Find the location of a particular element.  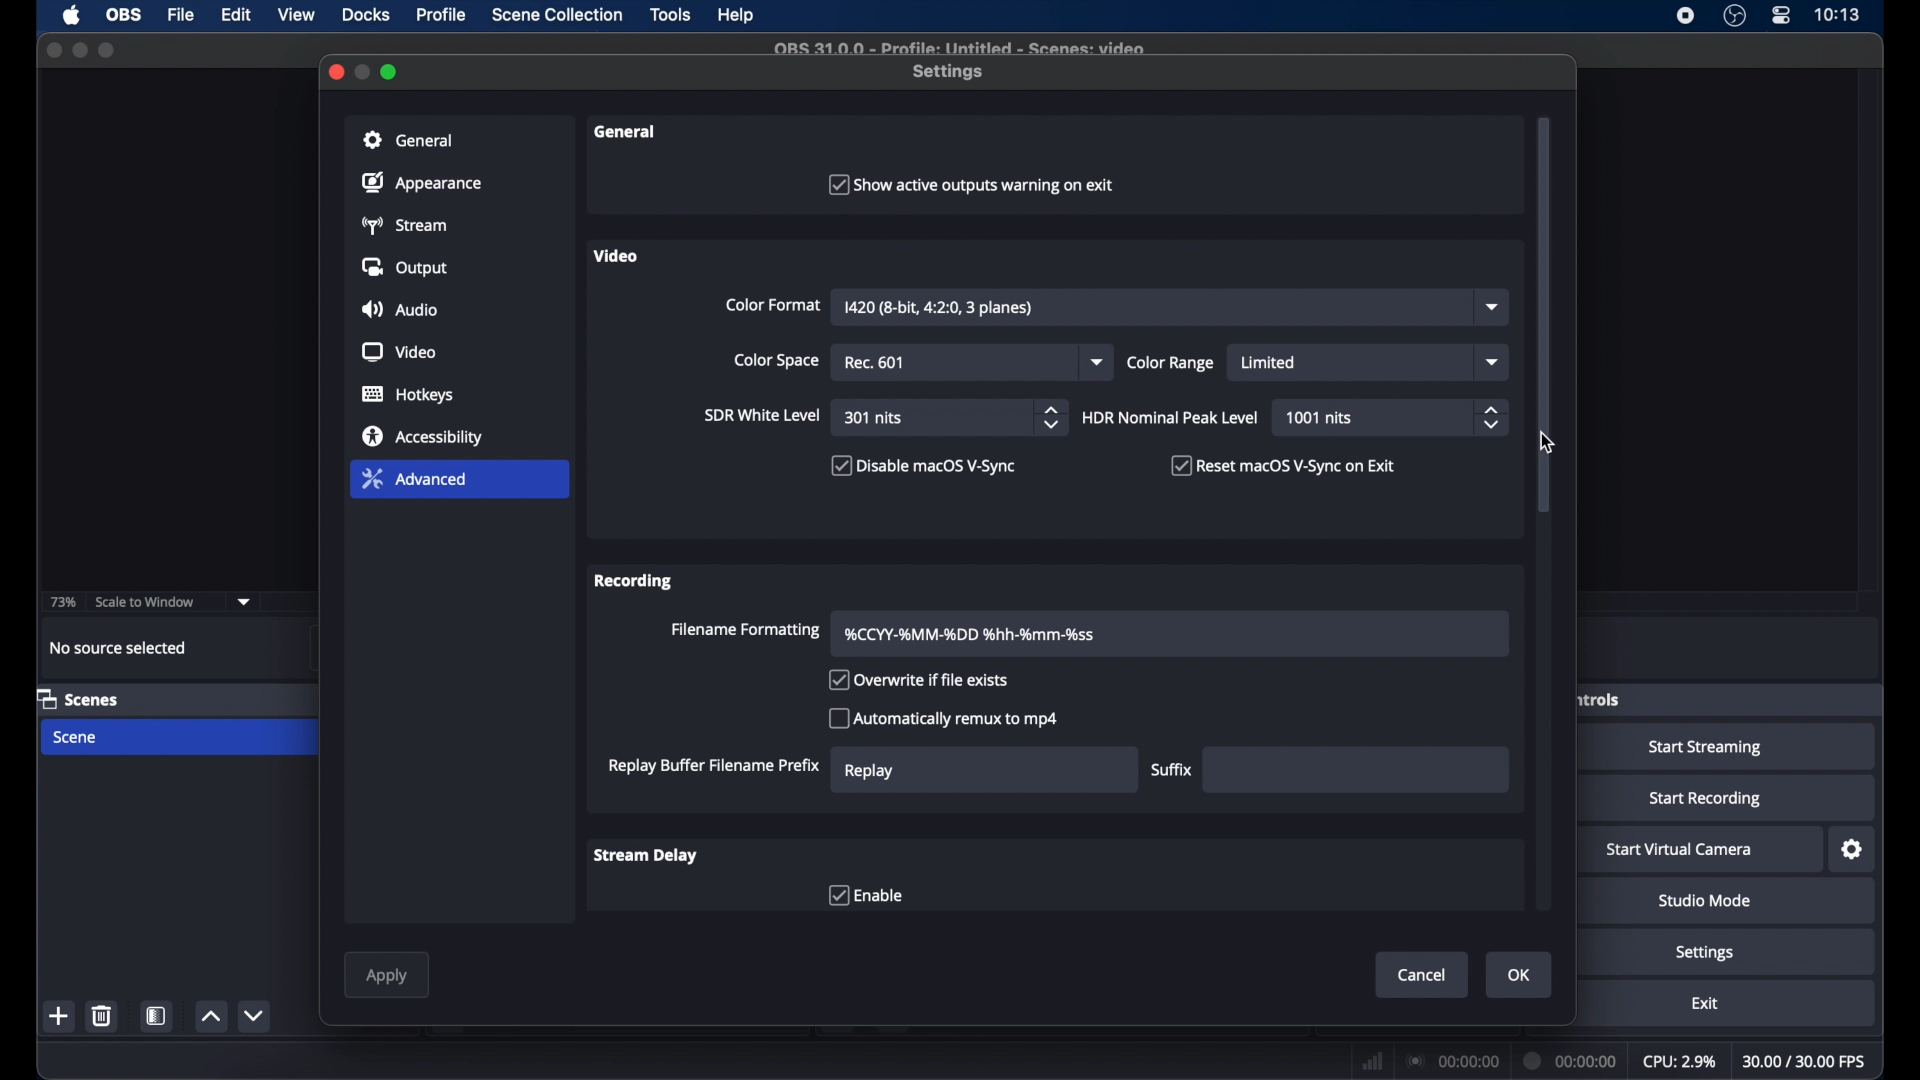

video is located at coordinates (616, 256).